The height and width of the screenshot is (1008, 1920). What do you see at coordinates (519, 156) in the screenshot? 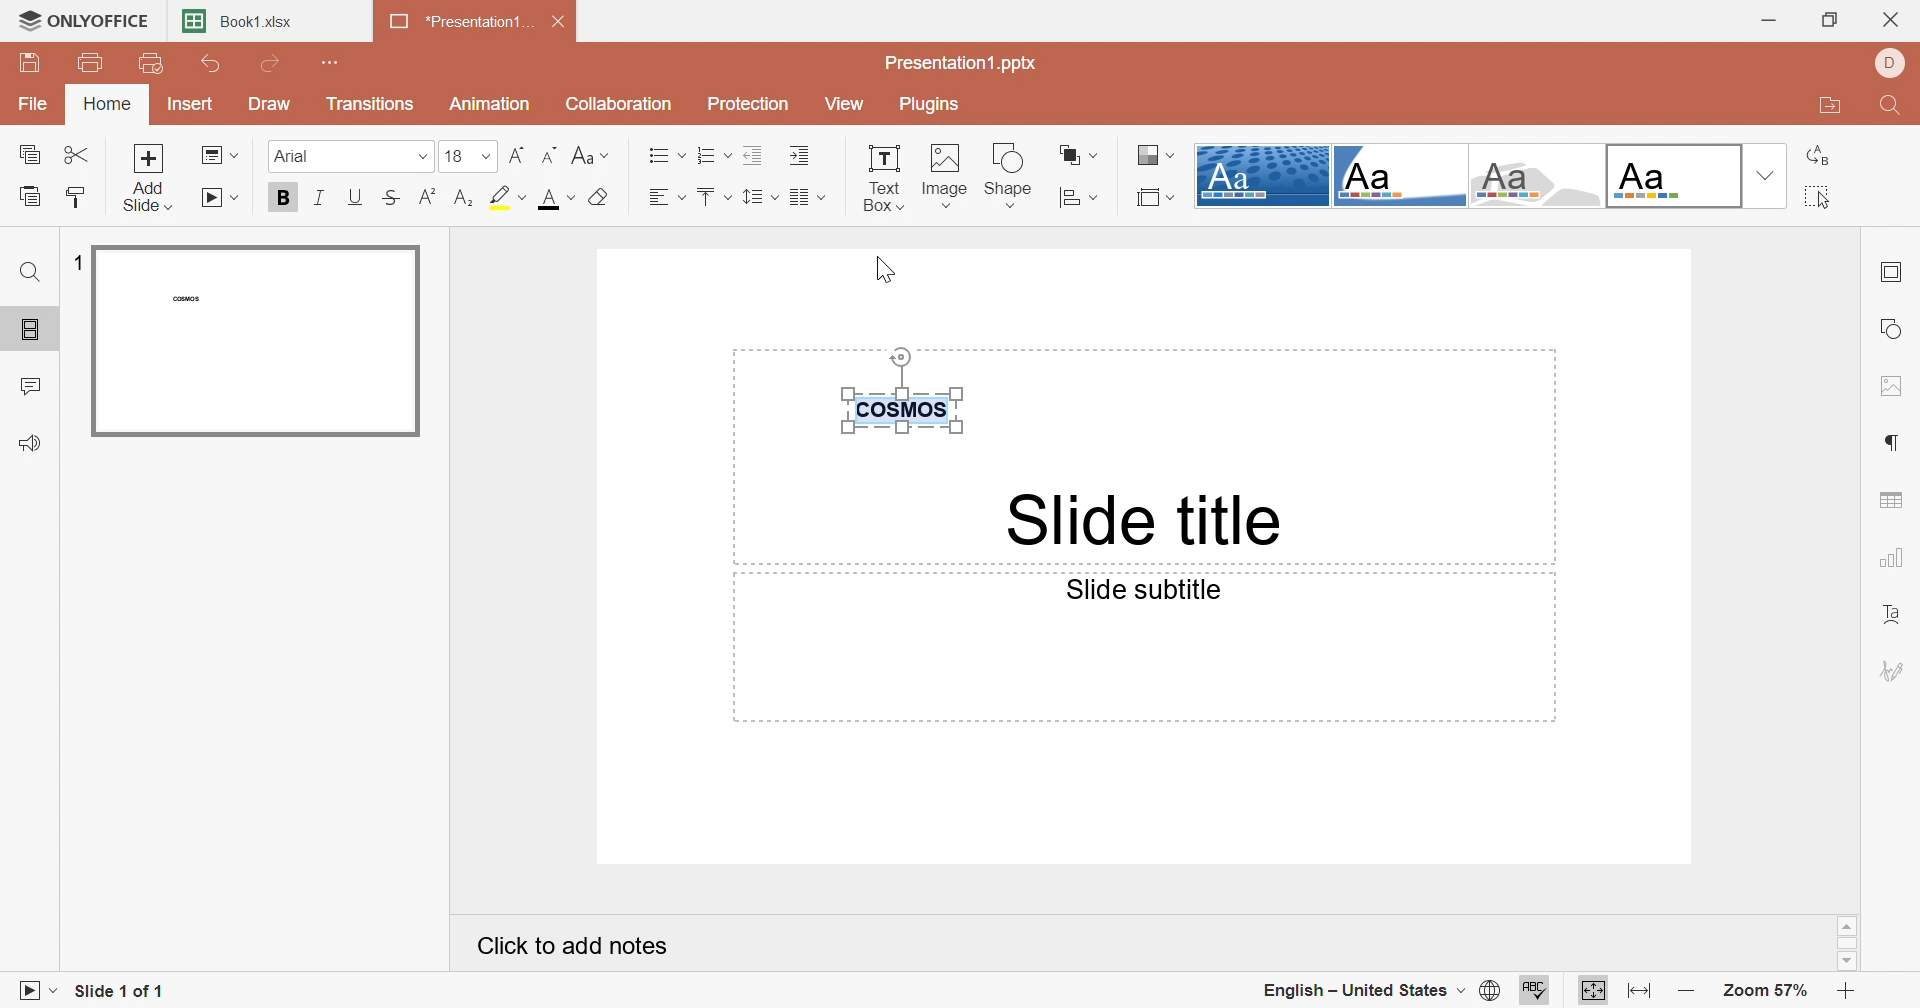
I see `Increment font size` at bounding box center [519, 156].